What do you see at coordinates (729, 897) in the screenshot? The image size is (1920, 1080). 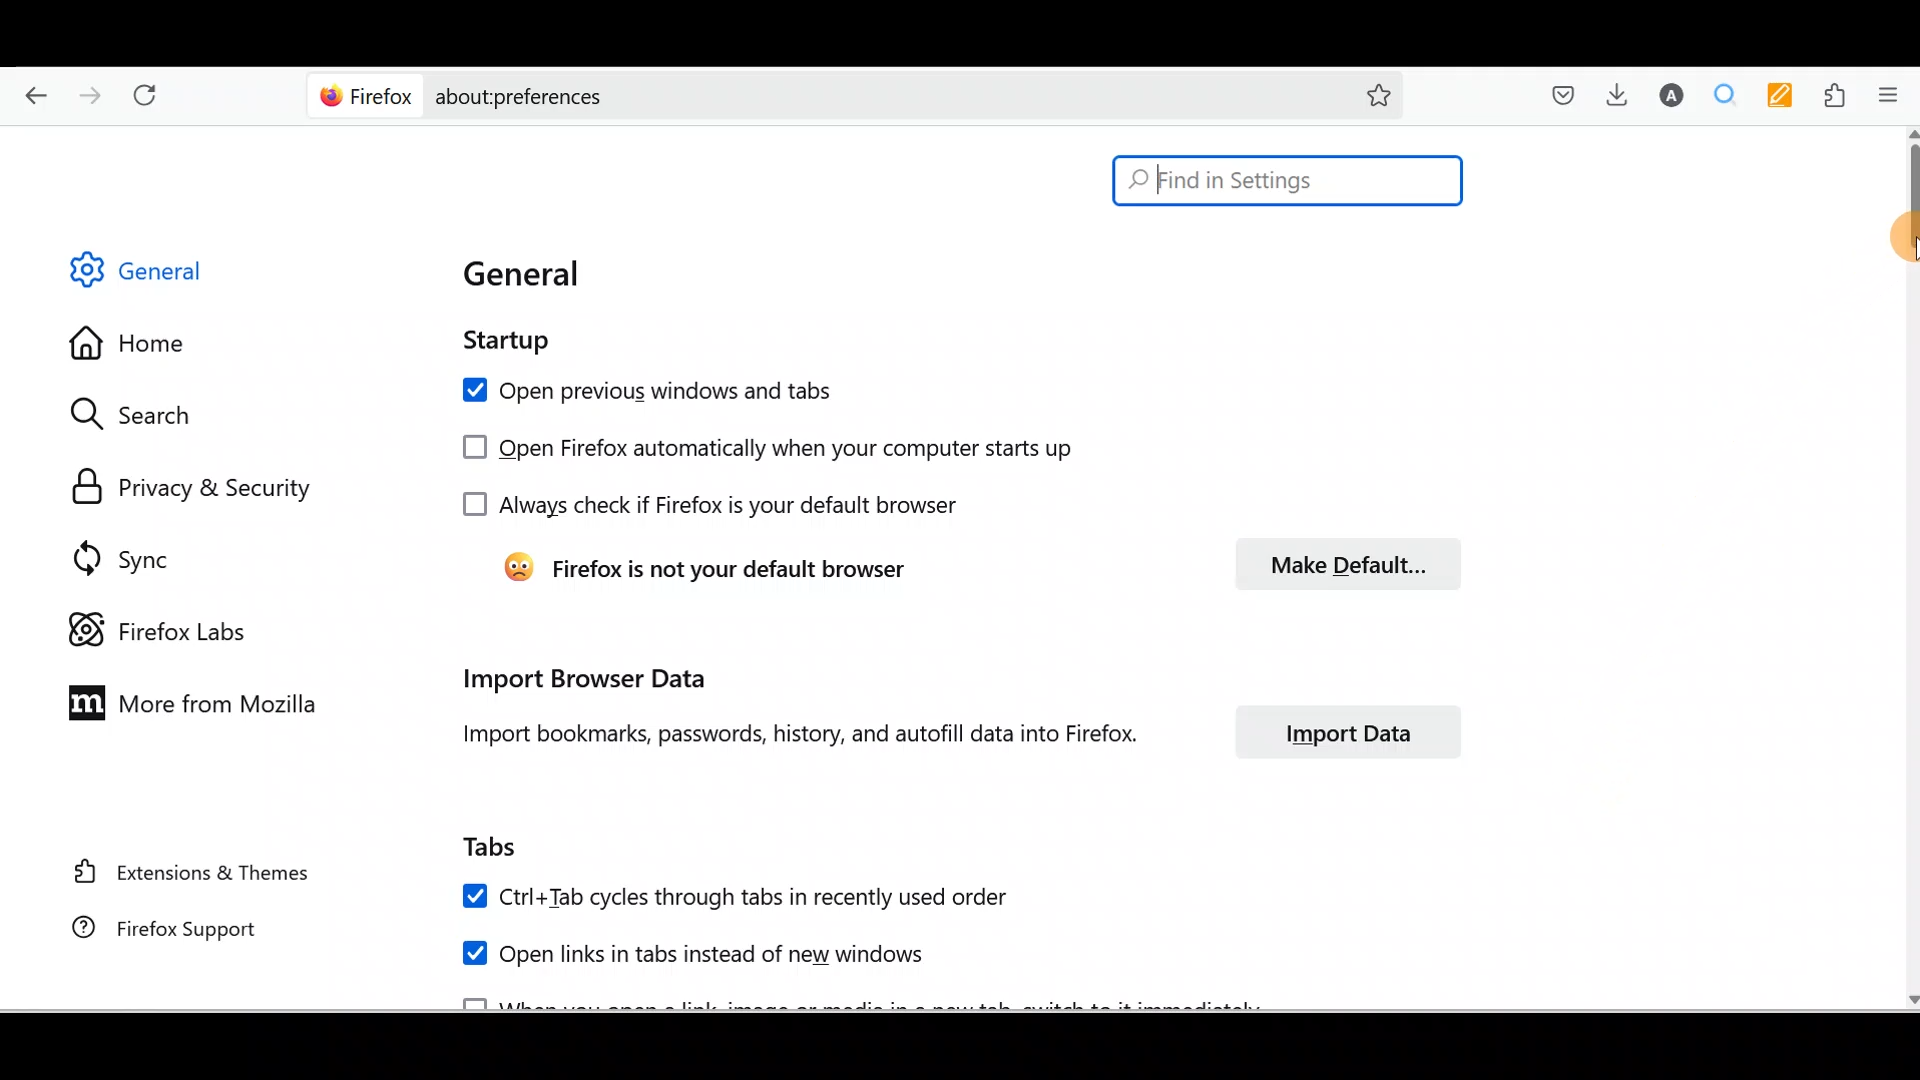 I see `Ctrl+ Tab cycles through tabs in recently used order.` at bounding box center [729, 897].